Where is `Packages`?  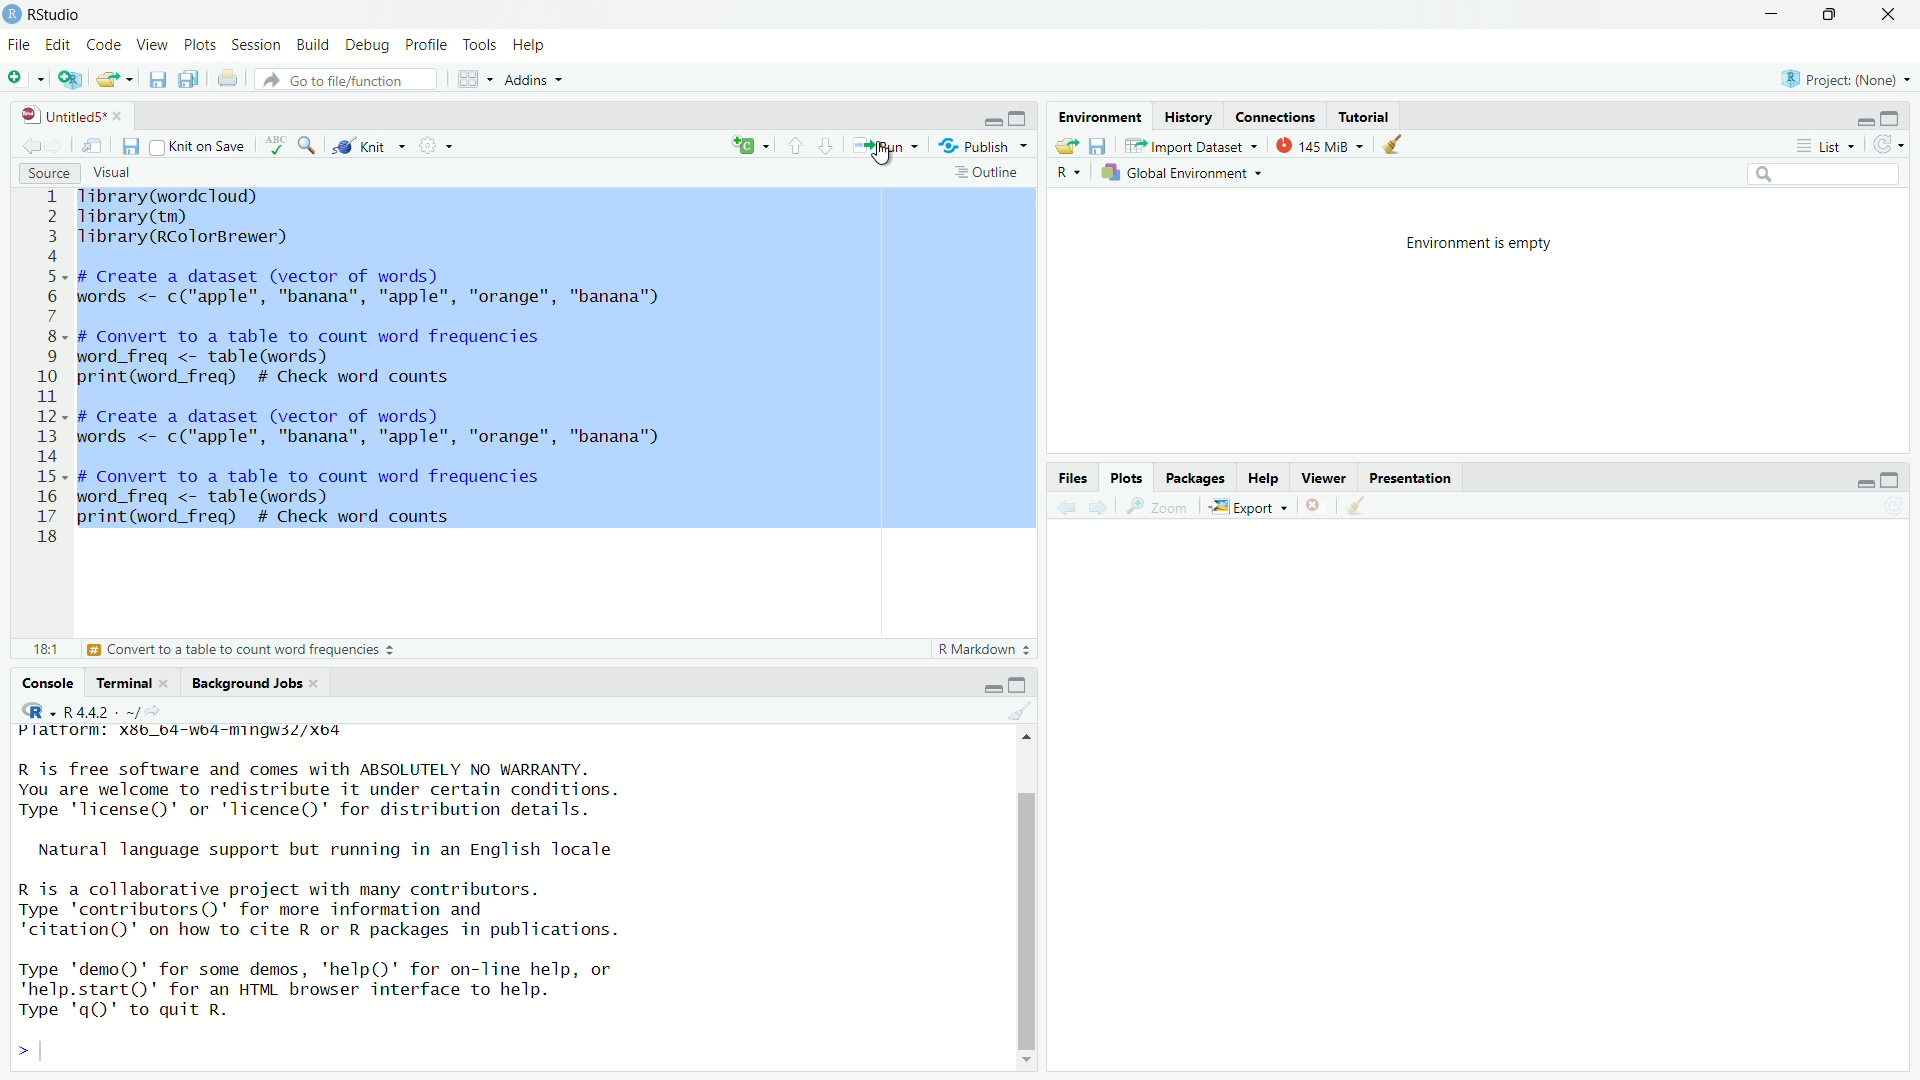 Packages is located at coordinates (1195, 475).